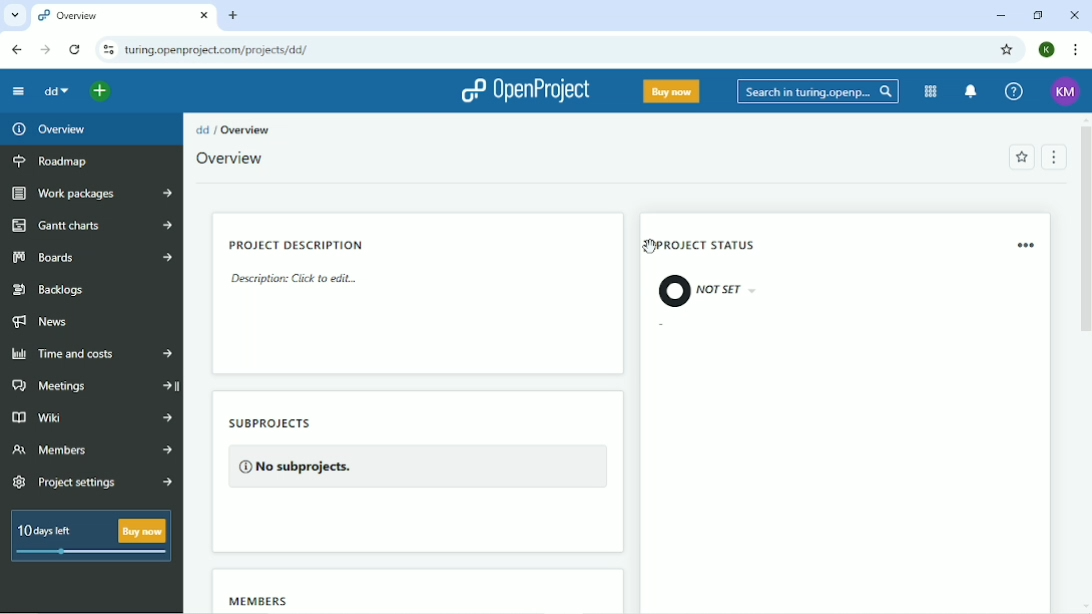  What do you see at coordinates (90, 419) in the screenshot?
I see `Wiki` at bounding box center [90, 419].